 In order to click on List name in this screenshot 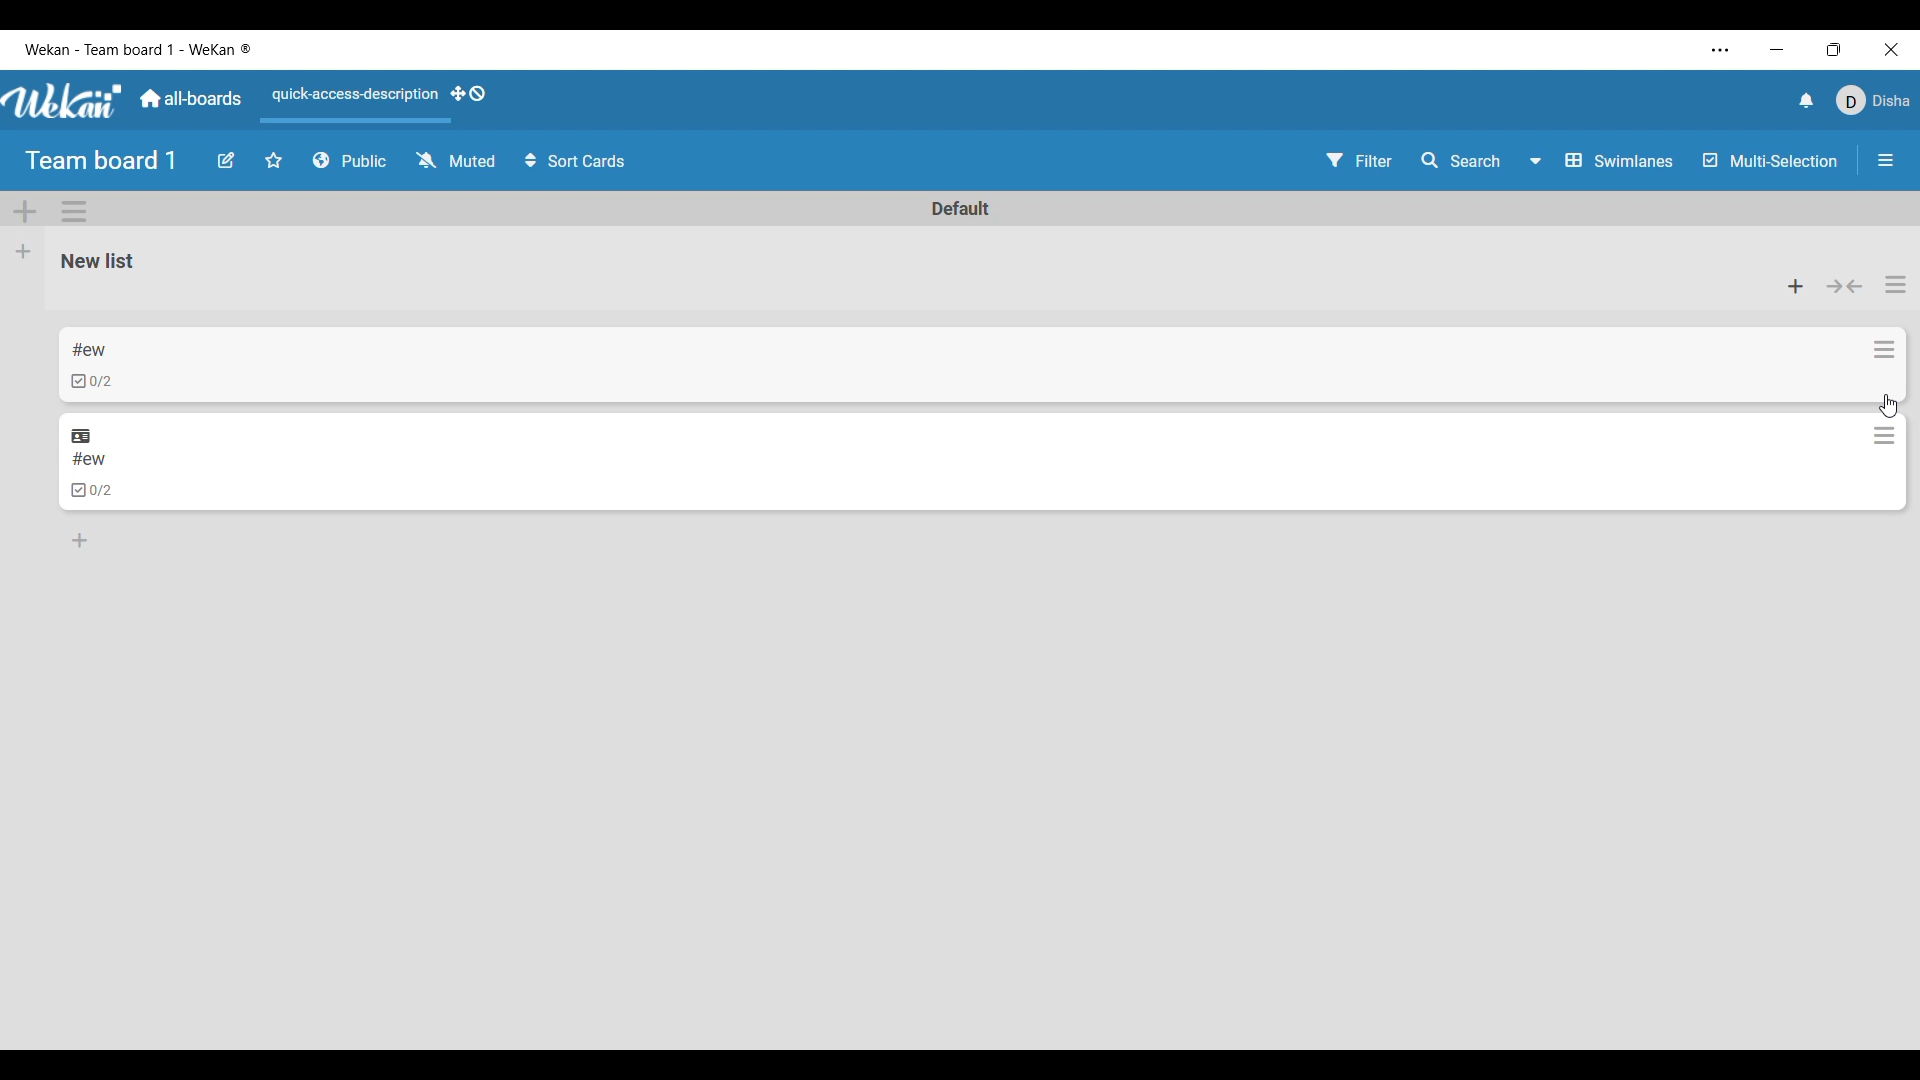, I will do `click(98, 262)`.